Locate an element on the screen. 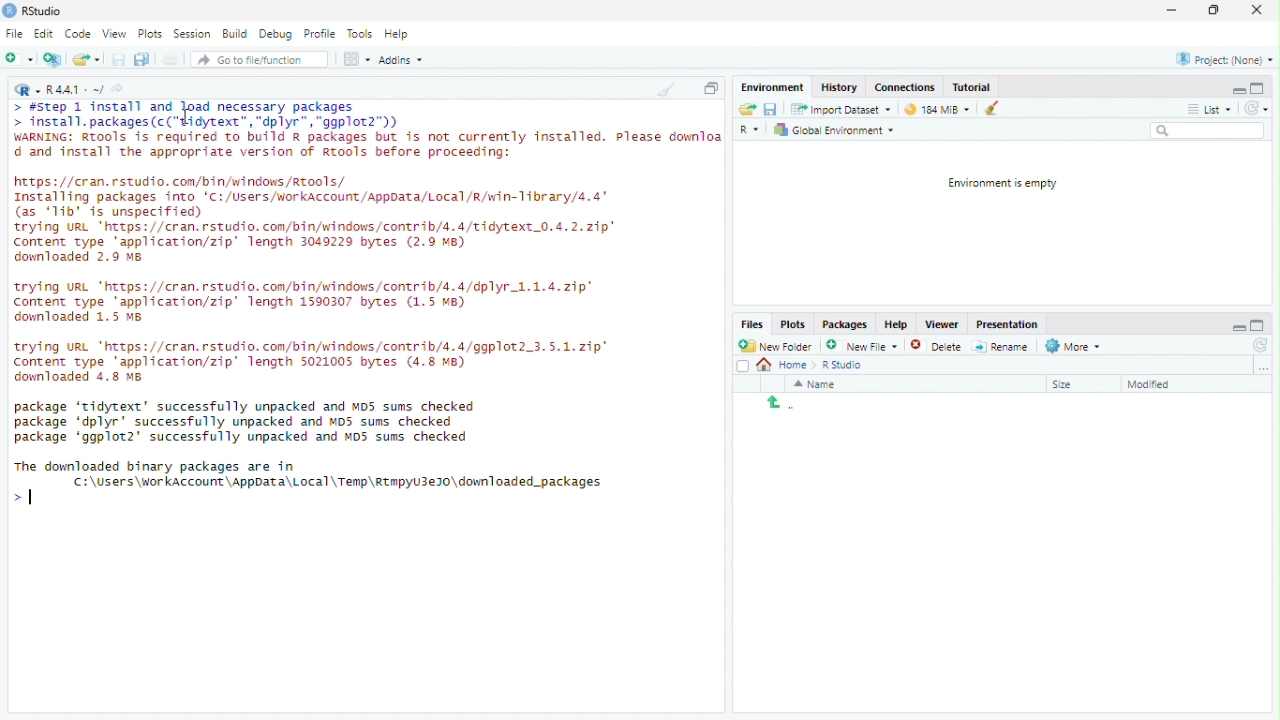 The image size is (1280, 720). List is located at coordinates (1209, 107).